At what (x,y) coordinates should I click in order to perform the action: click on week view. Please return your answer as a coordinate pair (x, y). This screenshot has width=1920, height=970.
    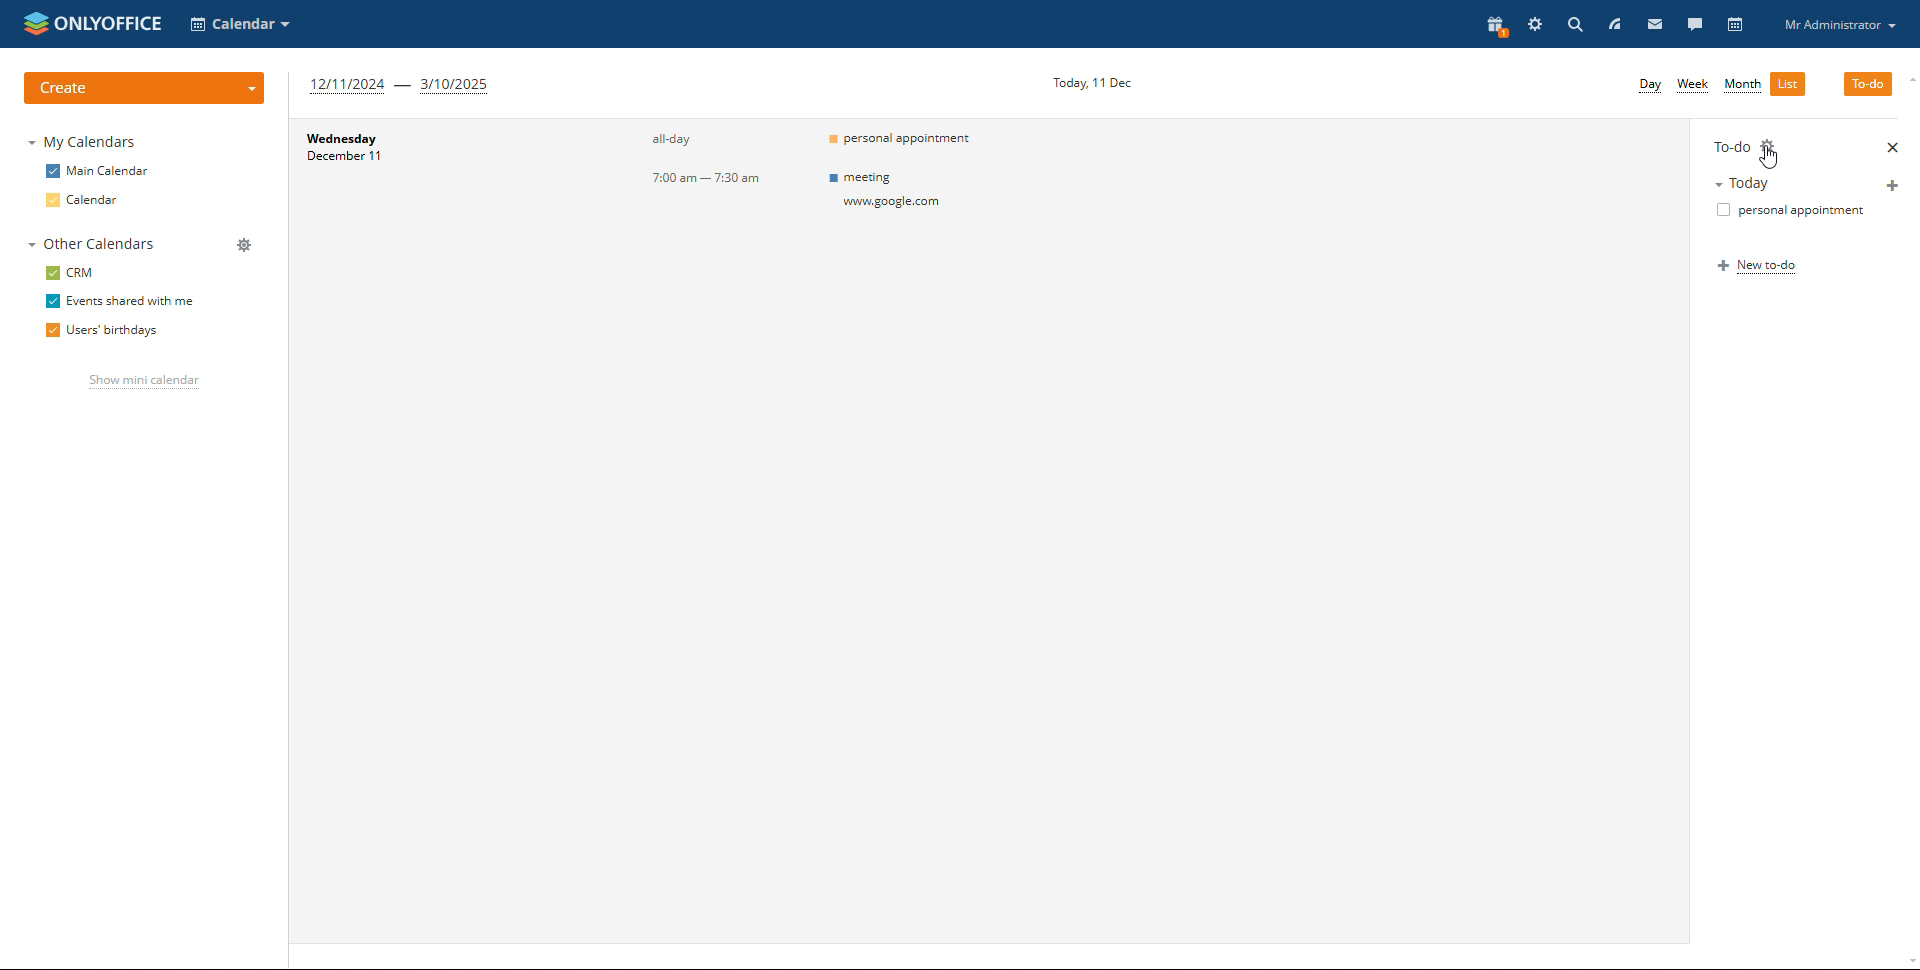
    Looking at the image, I should click on (1693, 86).